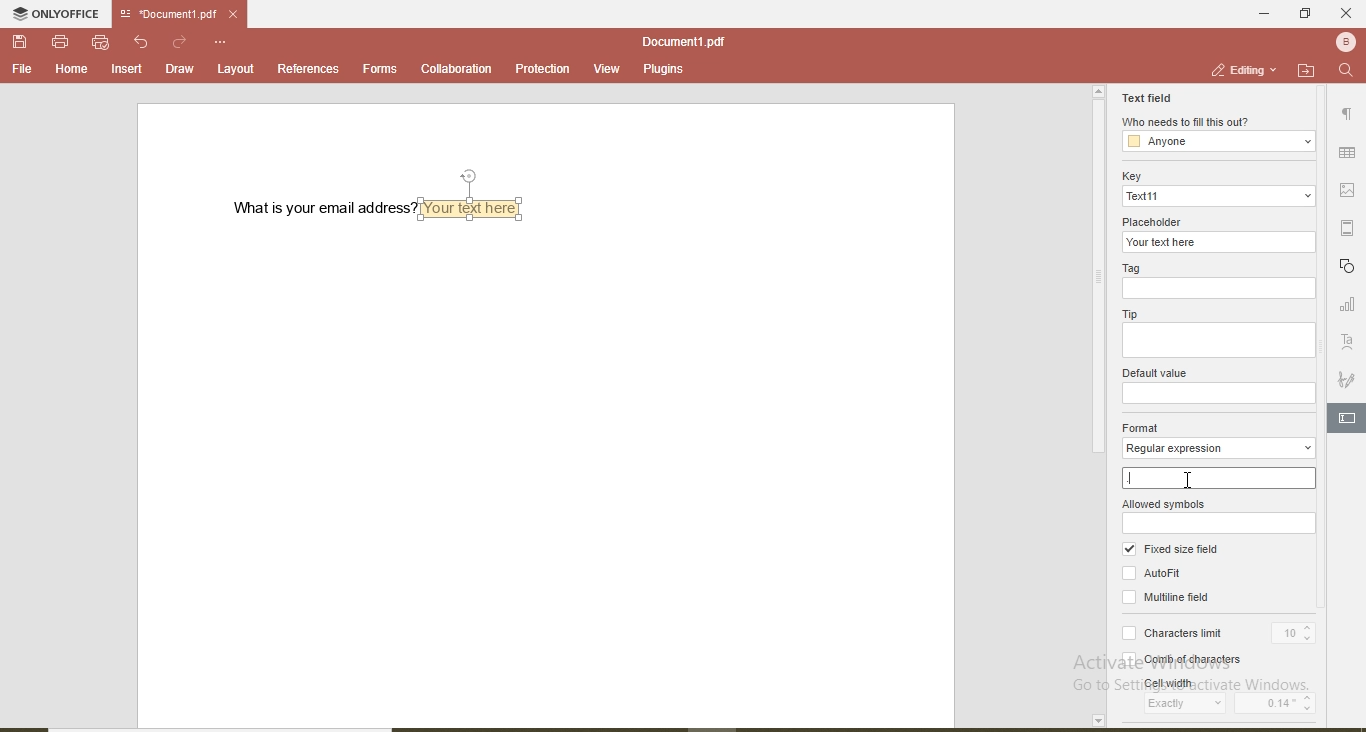  What do you see at coordinates (308, 68) in the screenshot?
I see `references` at bounding box center [308, 68].